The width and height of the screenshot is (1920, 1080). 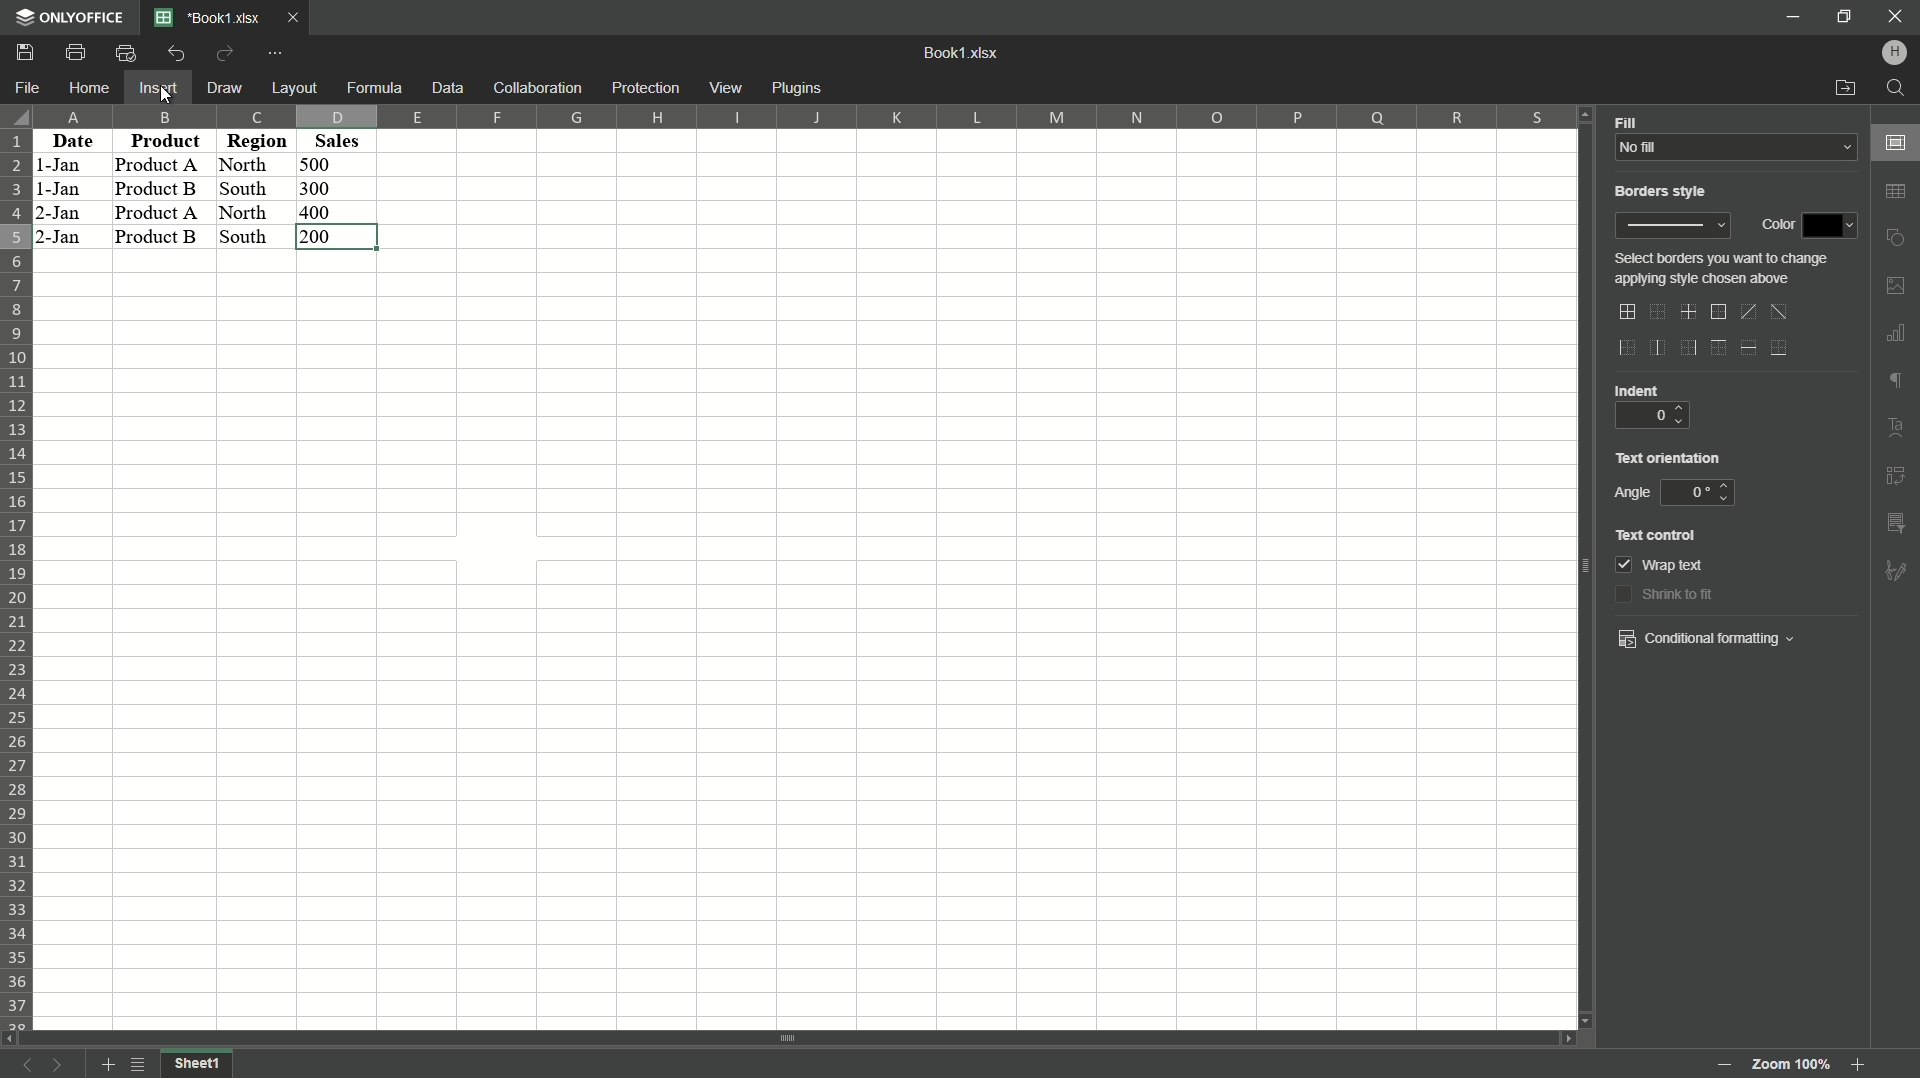 What do you see at coordinates (1671, 224) in the screenshot?
I see `border style preview` at bounding box center [1671, 224].